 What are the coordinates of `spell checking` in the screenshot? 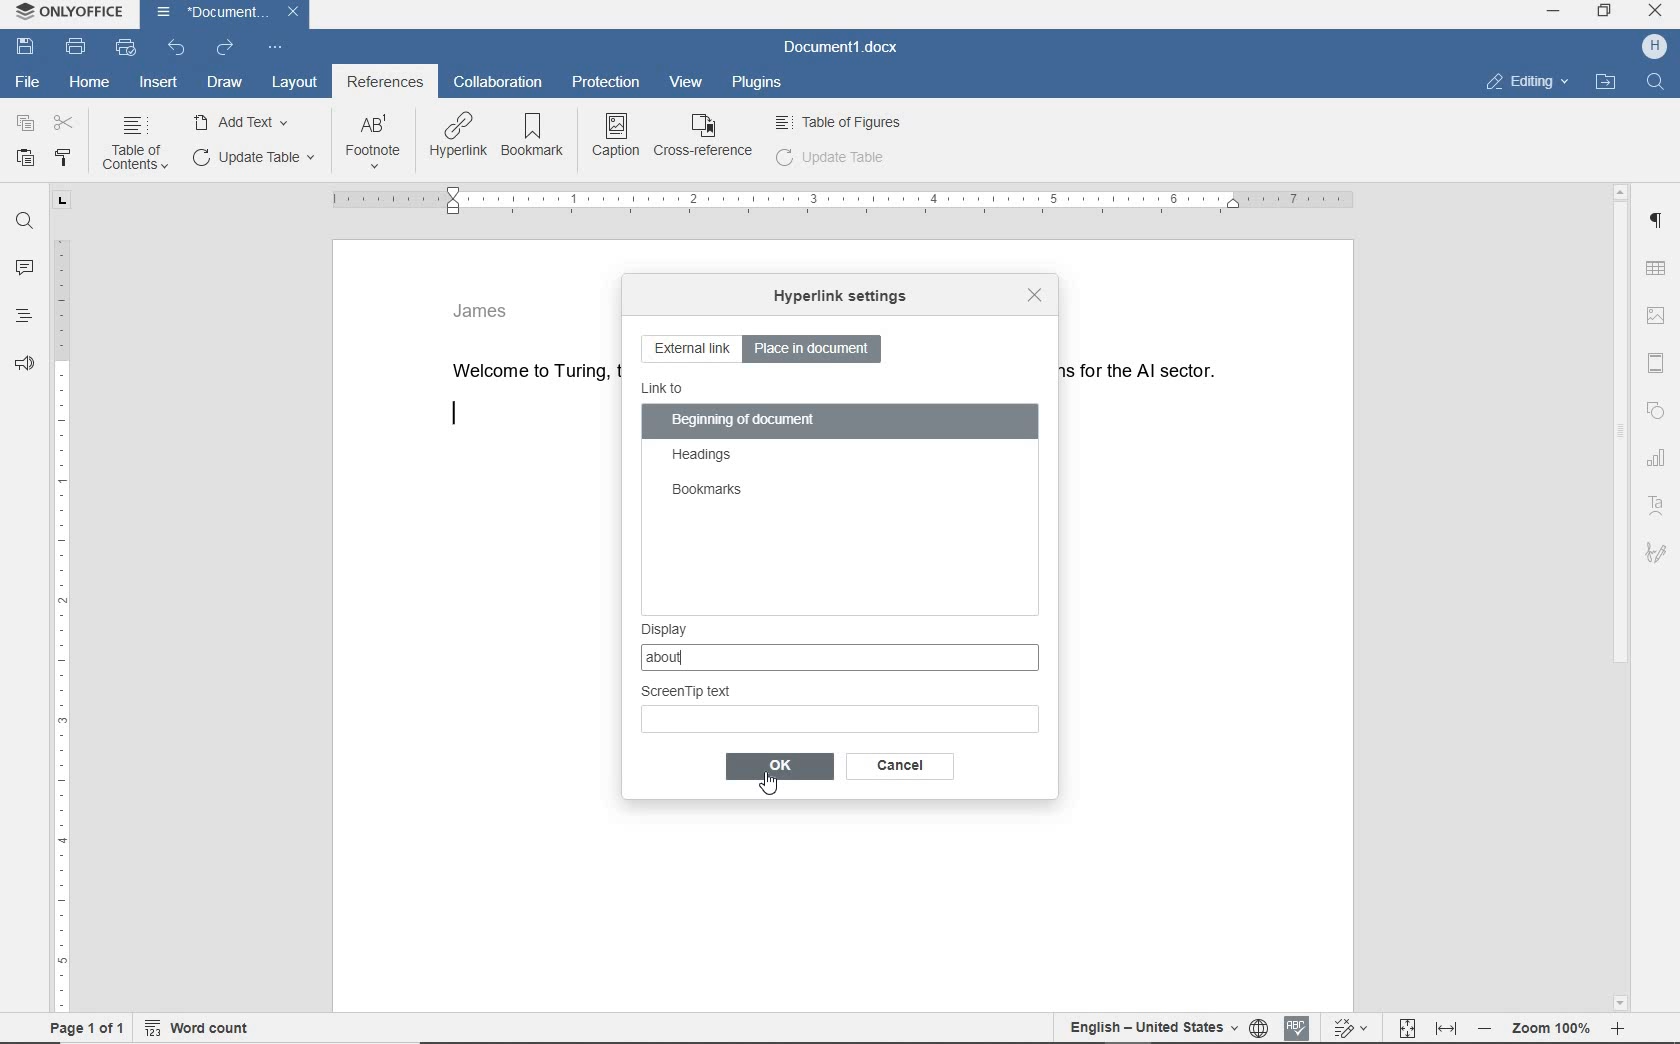 It's located at (1297, 1027).